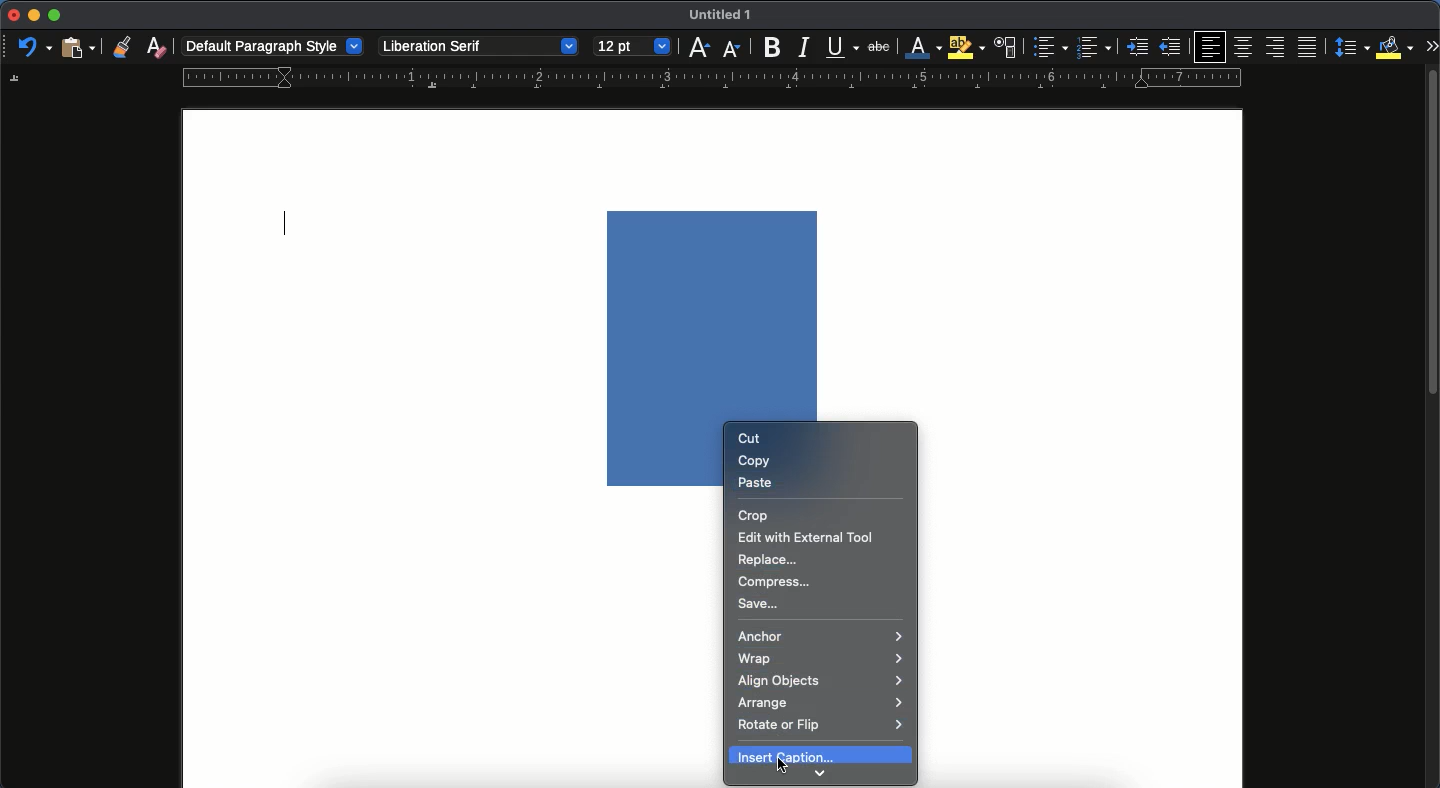 This screenshot has height=788, width=1440. What do you see at coordinates (733, 50) in the screenshot?
I see `decrease font` at bounding box center [733, 50].